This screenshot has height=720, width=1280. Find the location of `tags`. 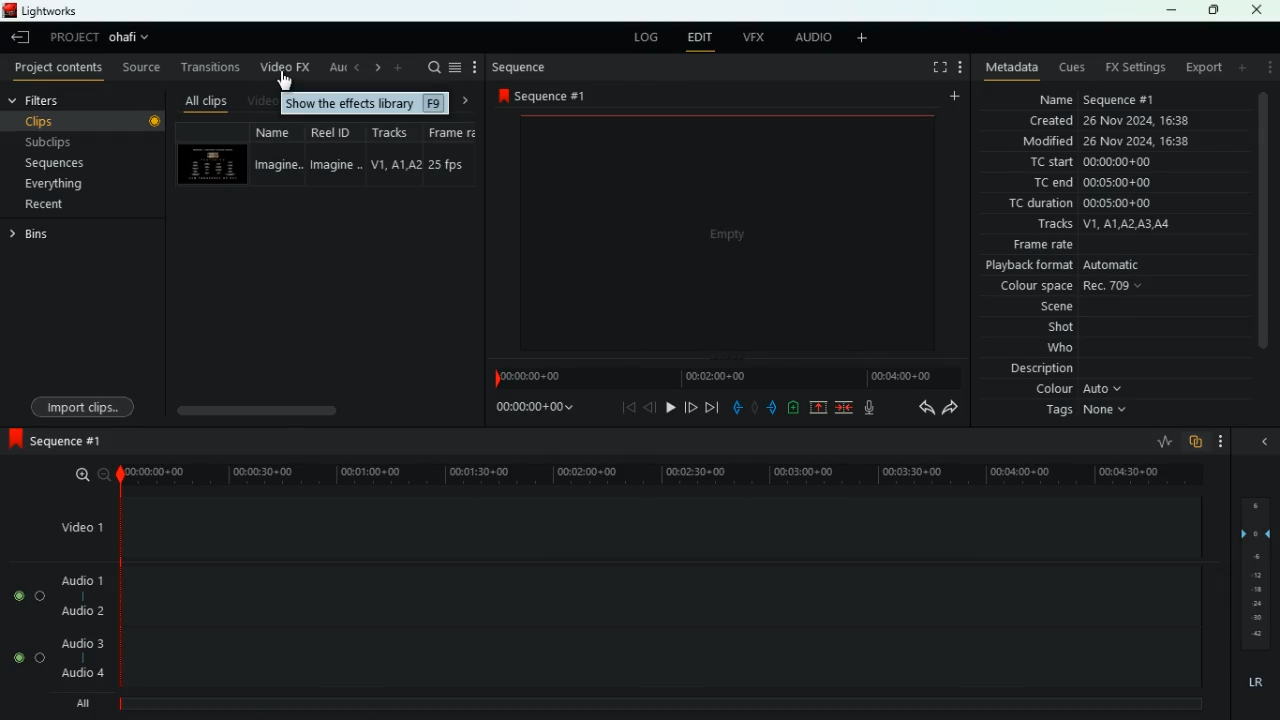

tags is located at coordinates (1090, 415).